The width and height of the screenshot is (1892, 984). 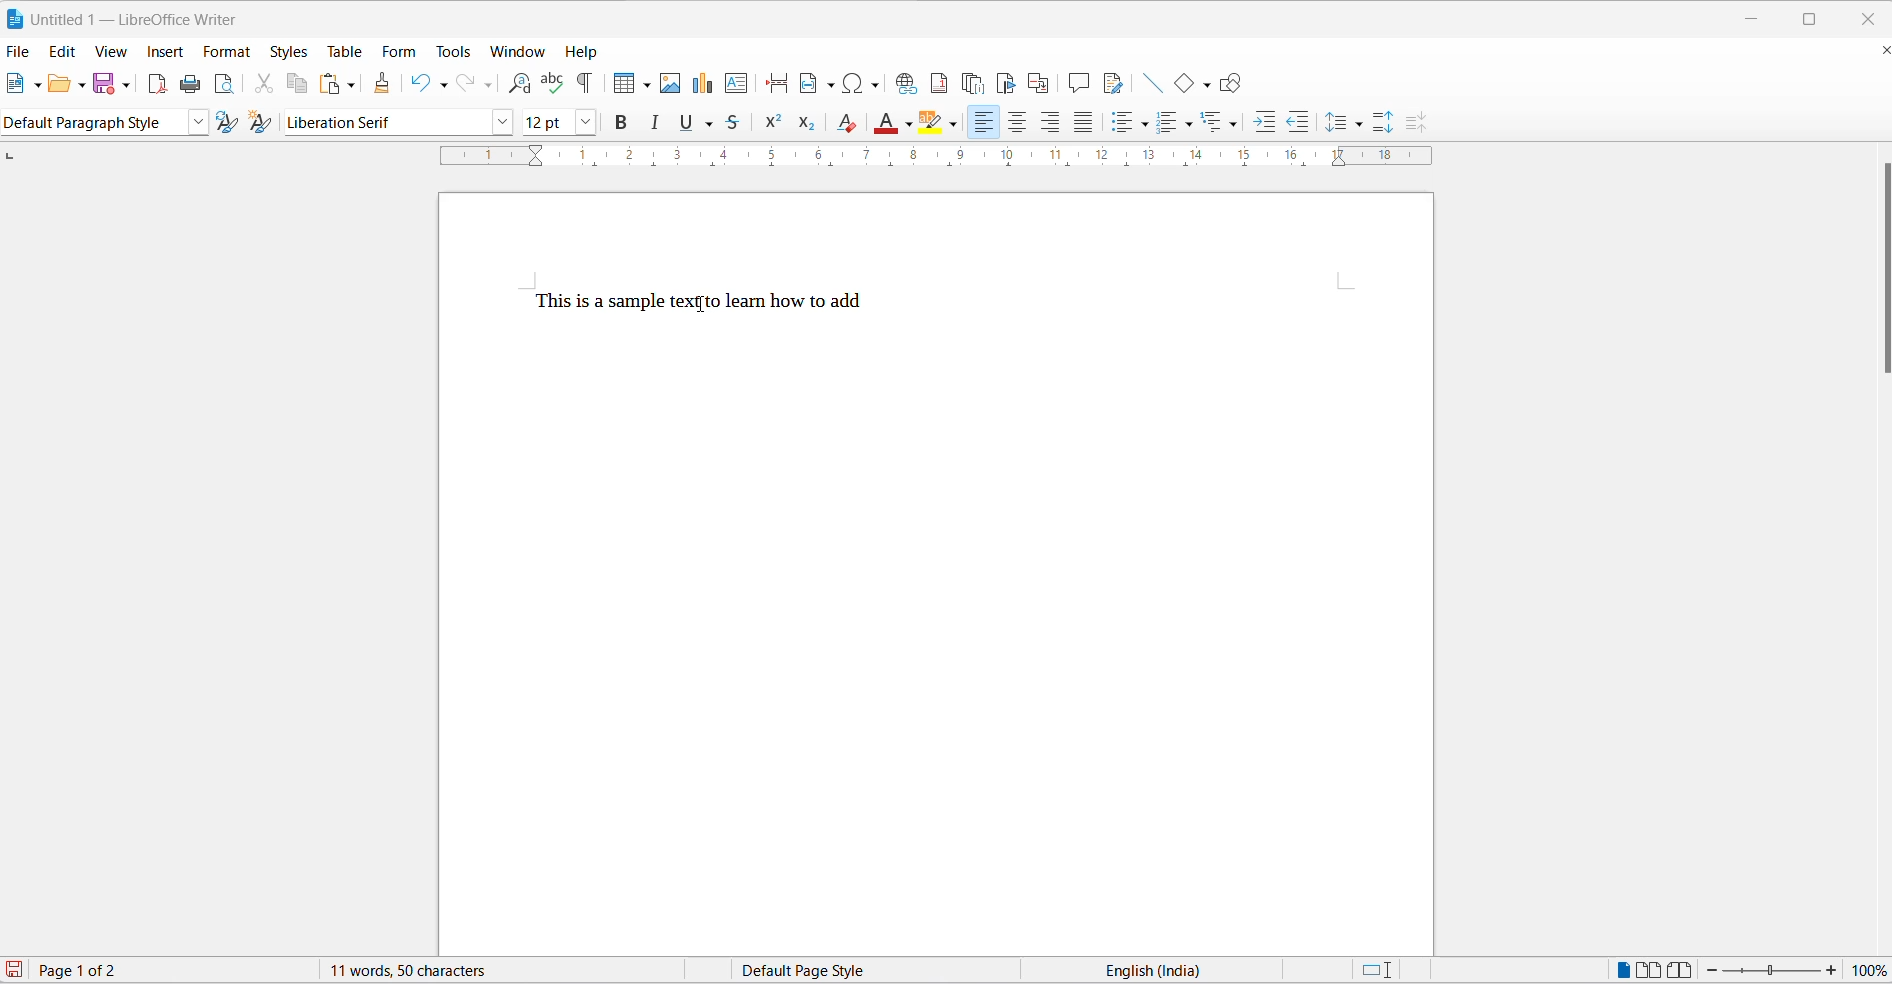 I want to click on font color, so click(x=888, y=123).